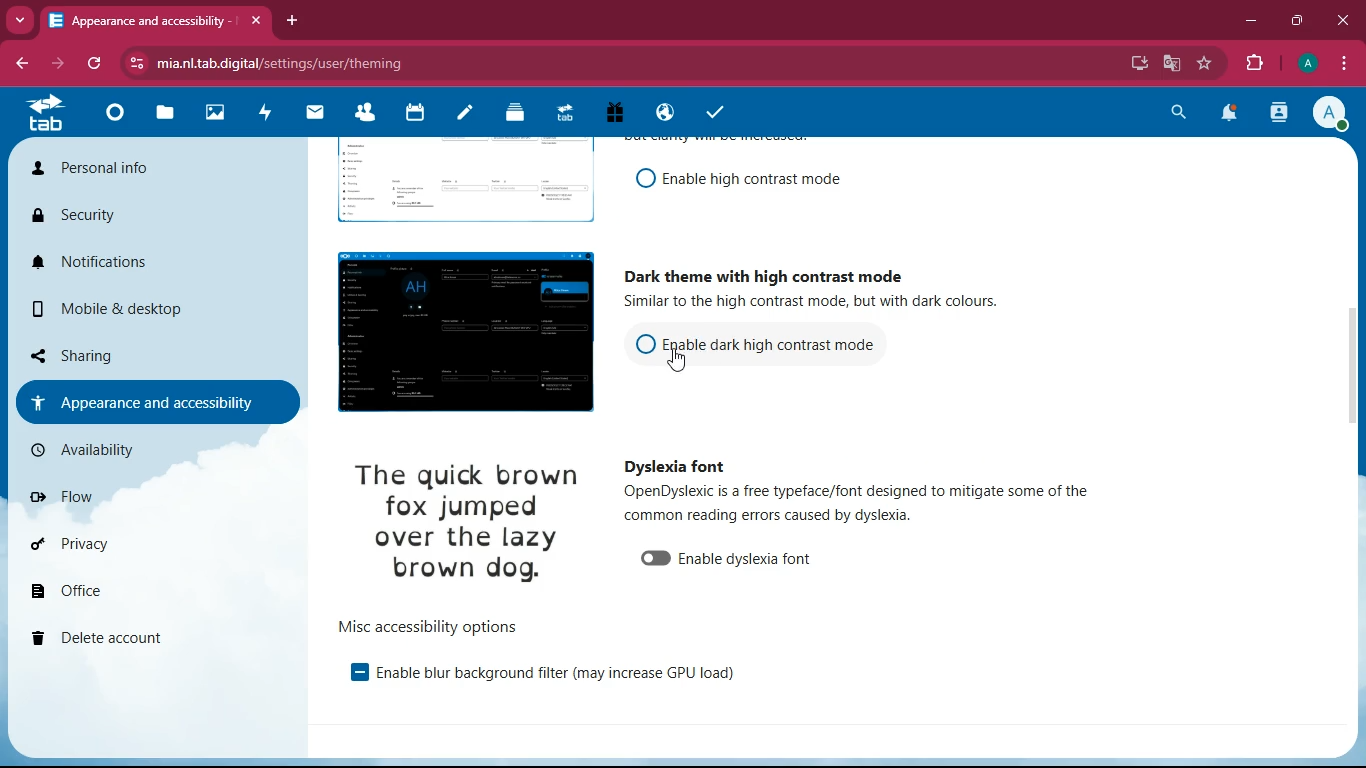  Describe the element at coordinates (140, 267) in the screenshot. I see `notifications` at that location.